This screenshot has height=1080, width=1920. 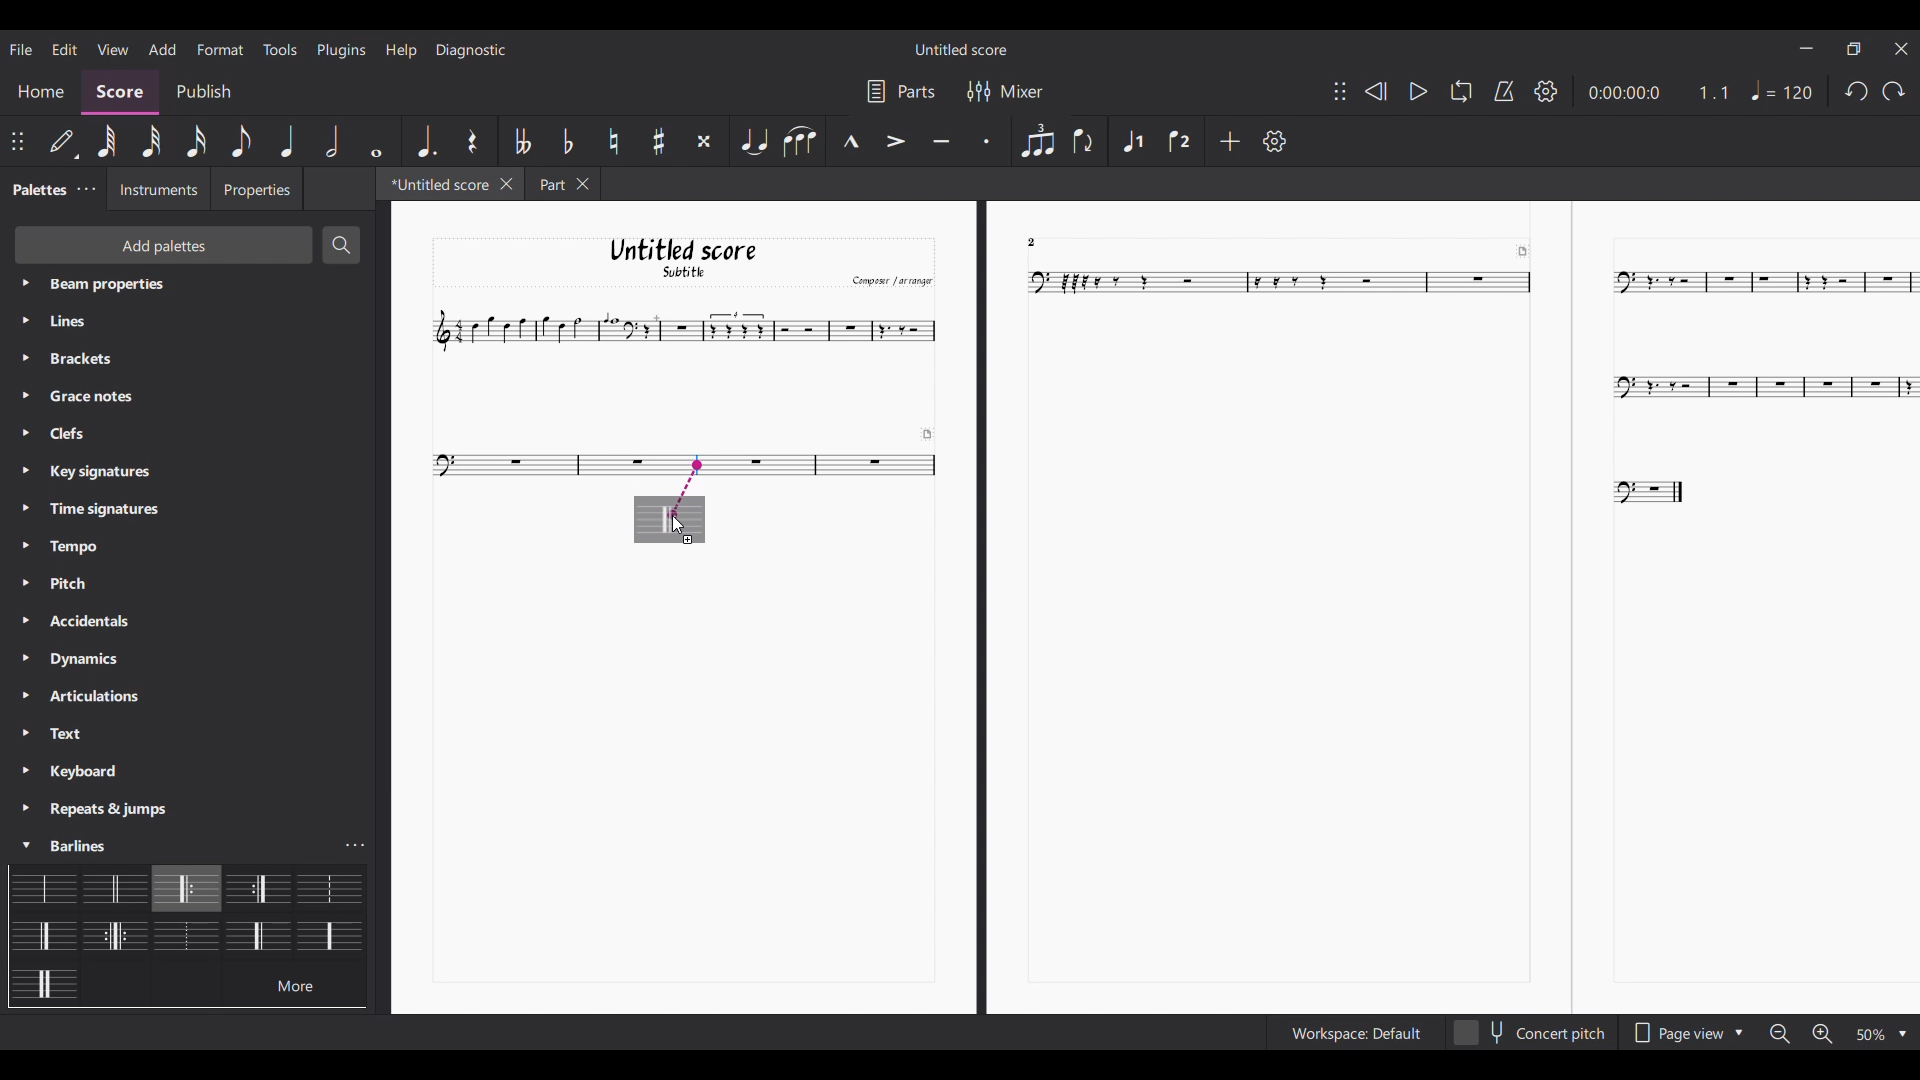 I want to click on Rewind, so click(x=1376, y=92).